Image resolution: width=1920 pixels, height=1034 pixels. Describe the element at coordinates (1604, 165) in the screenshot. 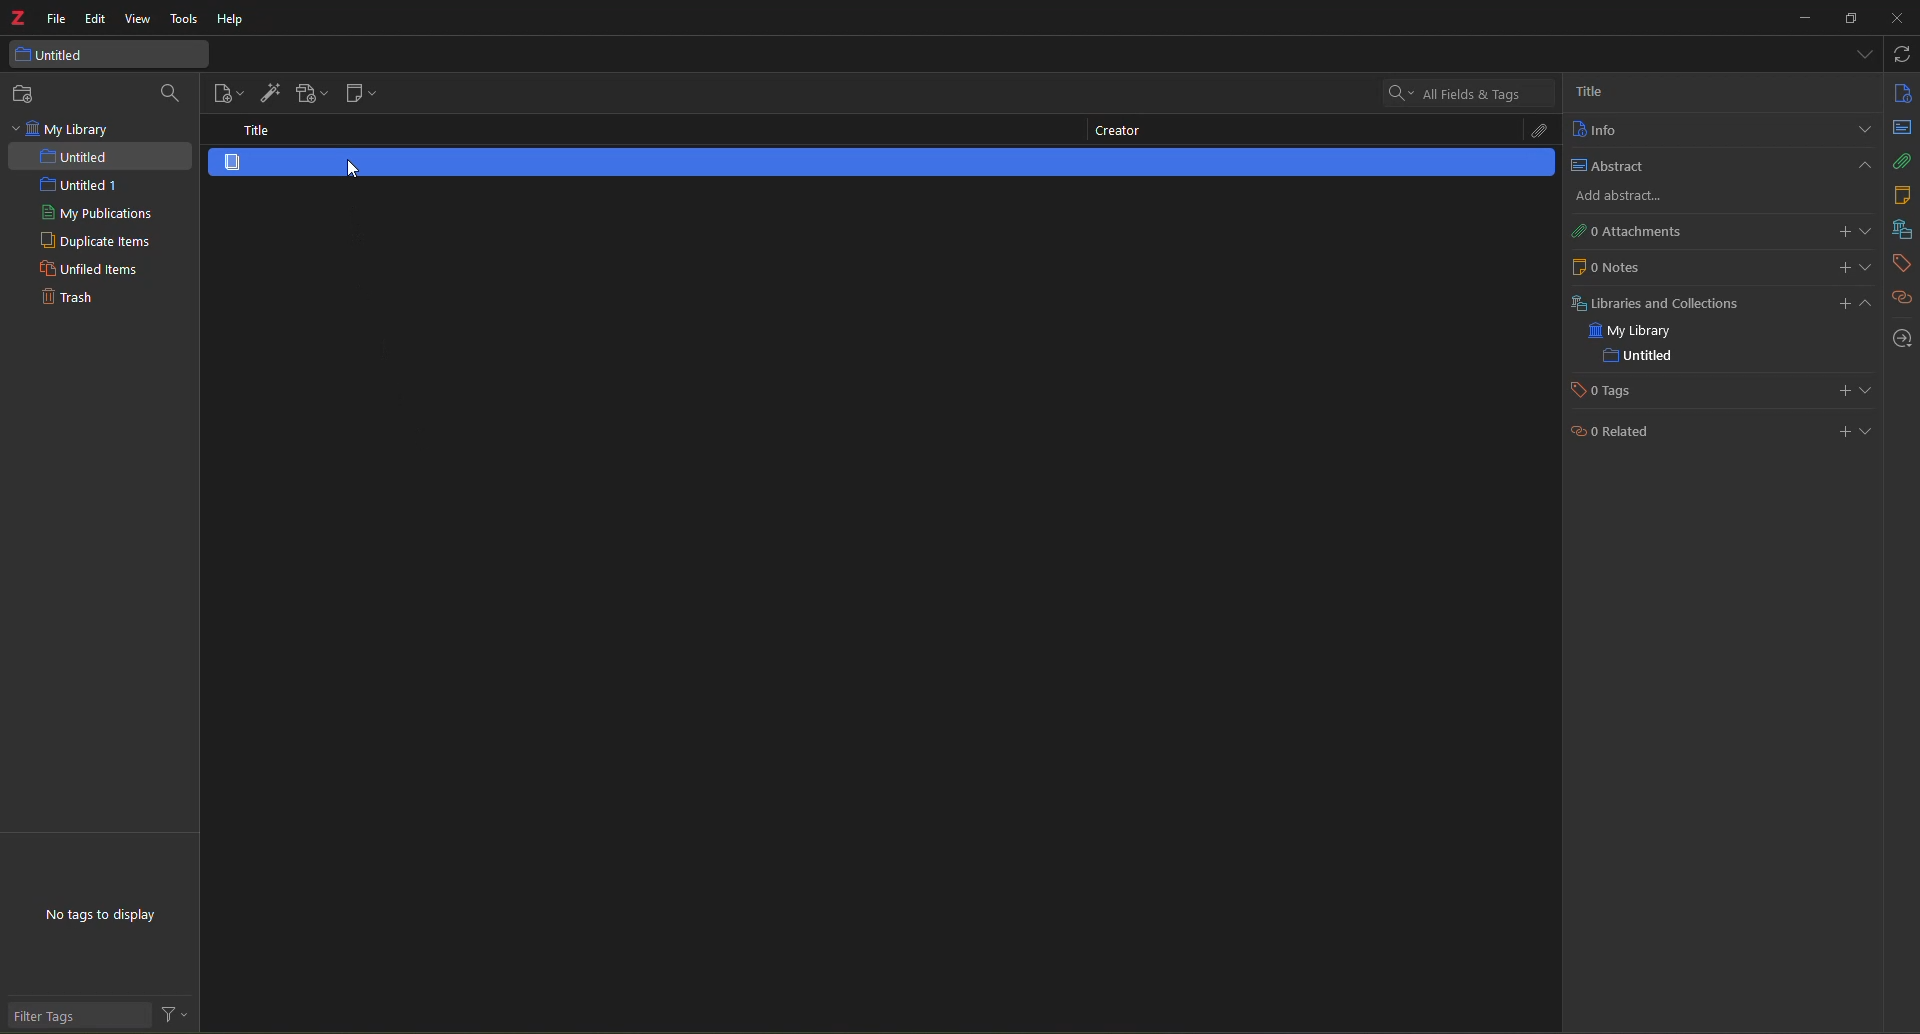

I see `abstract` at that location.